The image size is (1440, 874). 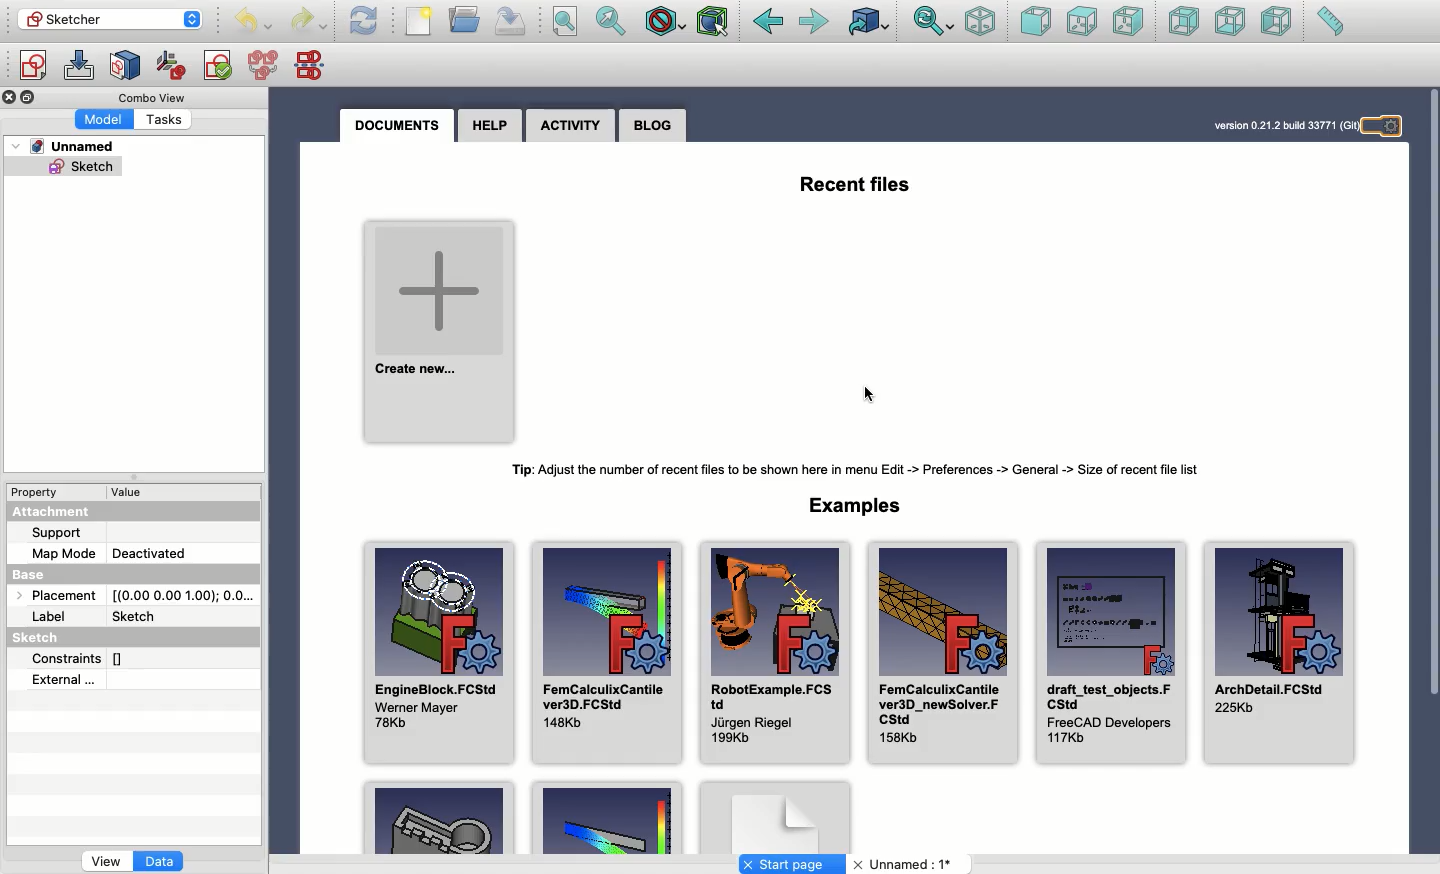 I want to click on Edit sketch, so click(x=81, y=67).